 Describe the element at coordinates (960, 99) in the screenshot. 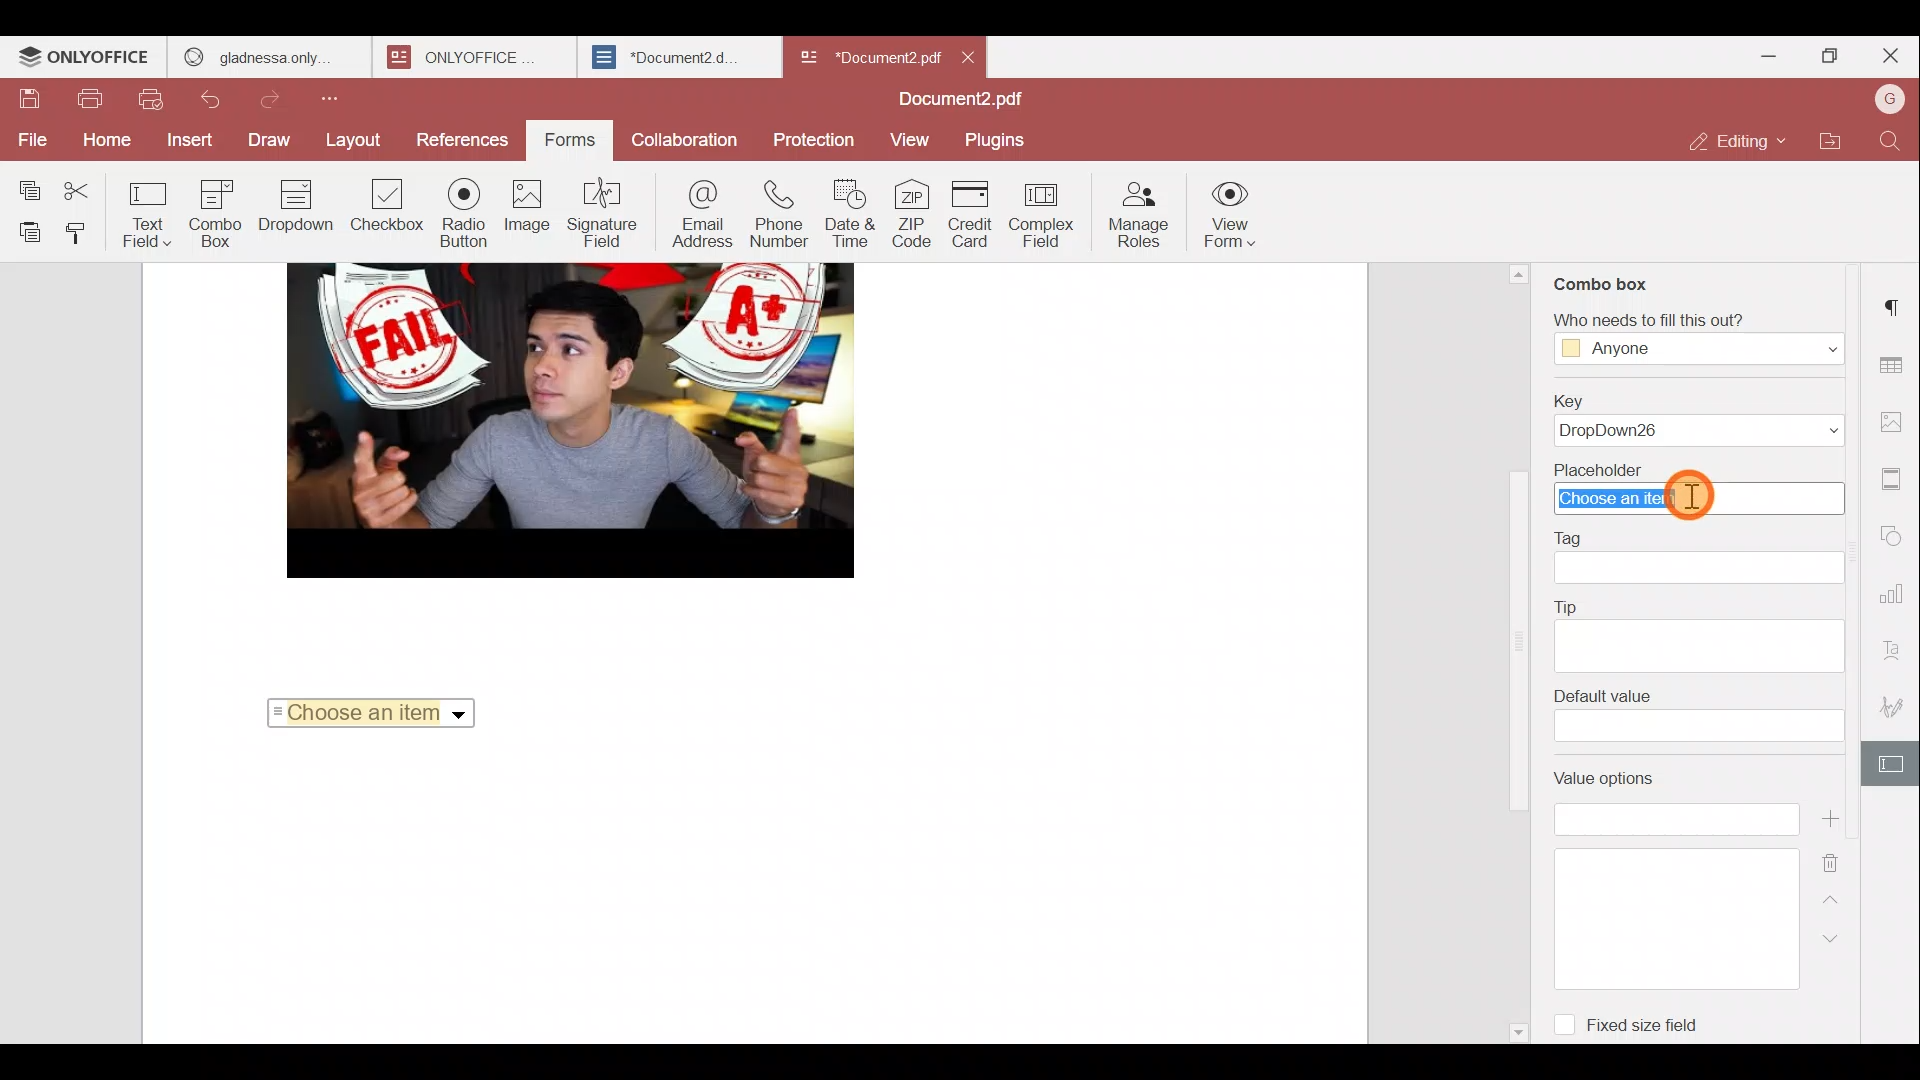

I see `Document2.pdf` at that location.